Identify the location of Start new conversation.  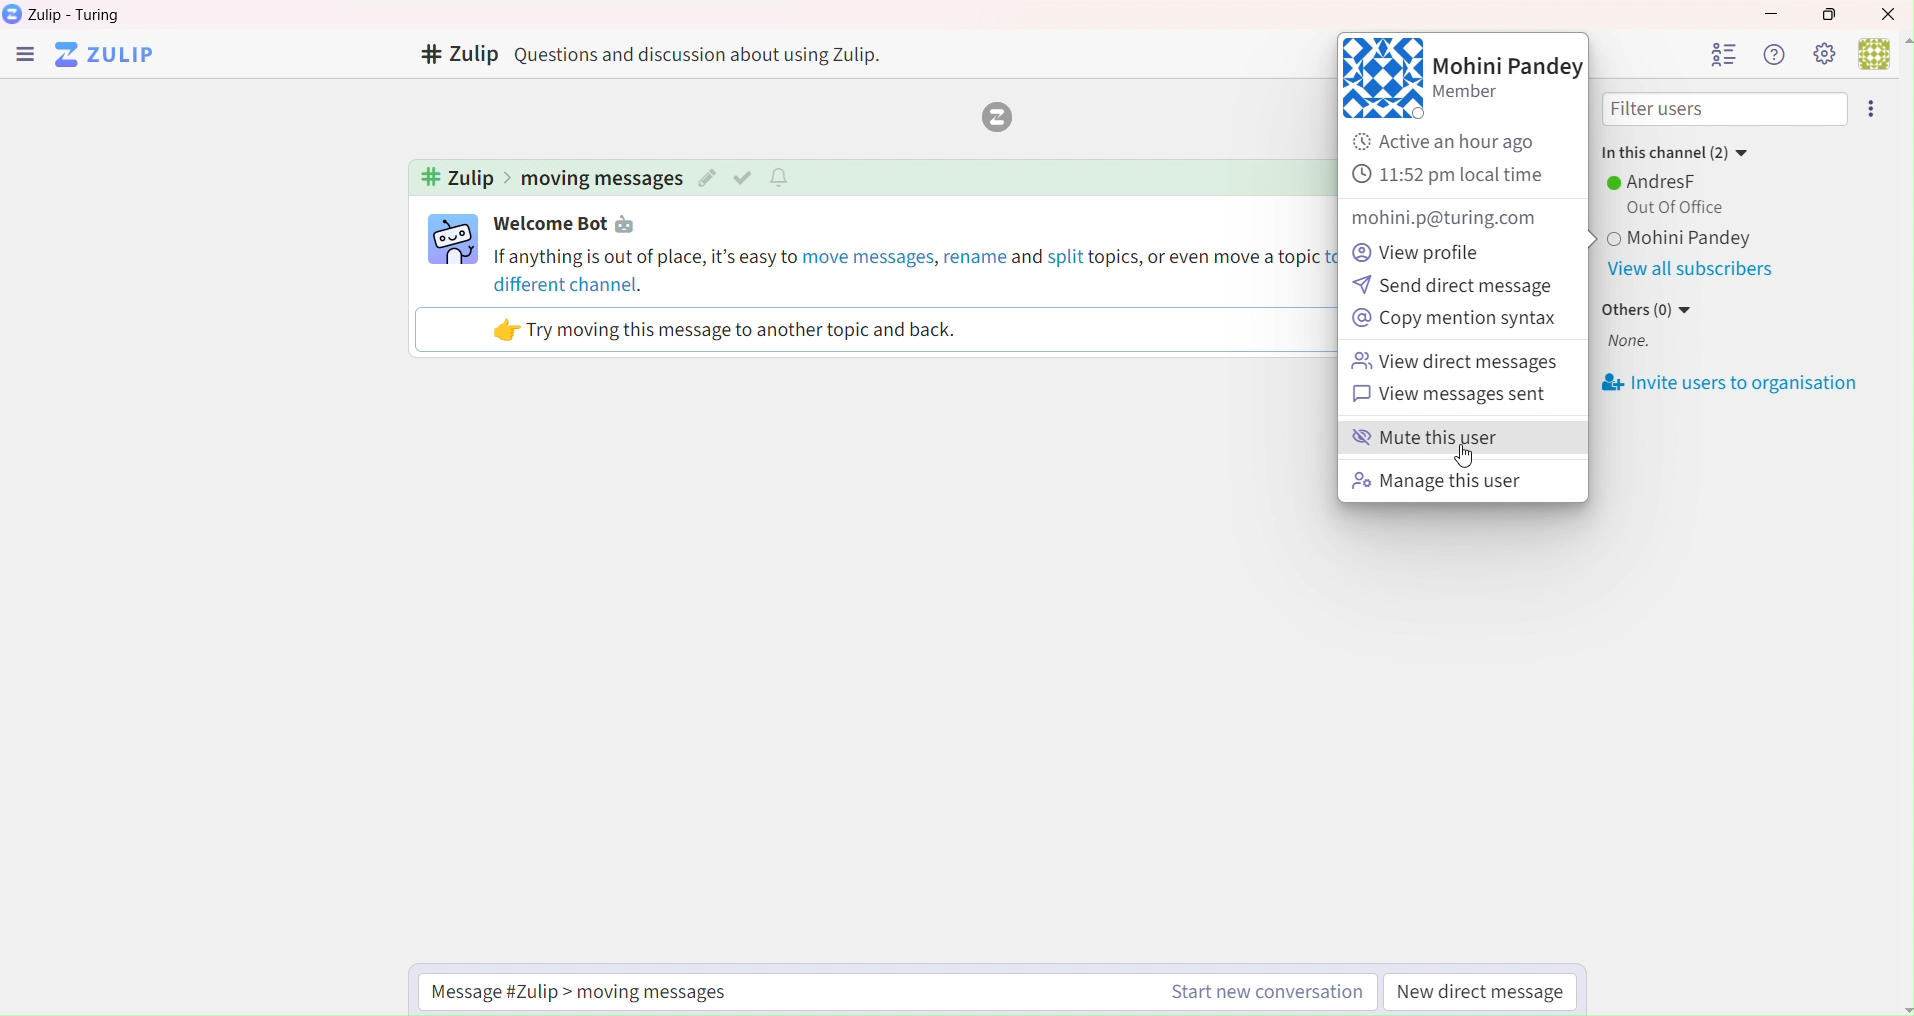
(1262, 994).